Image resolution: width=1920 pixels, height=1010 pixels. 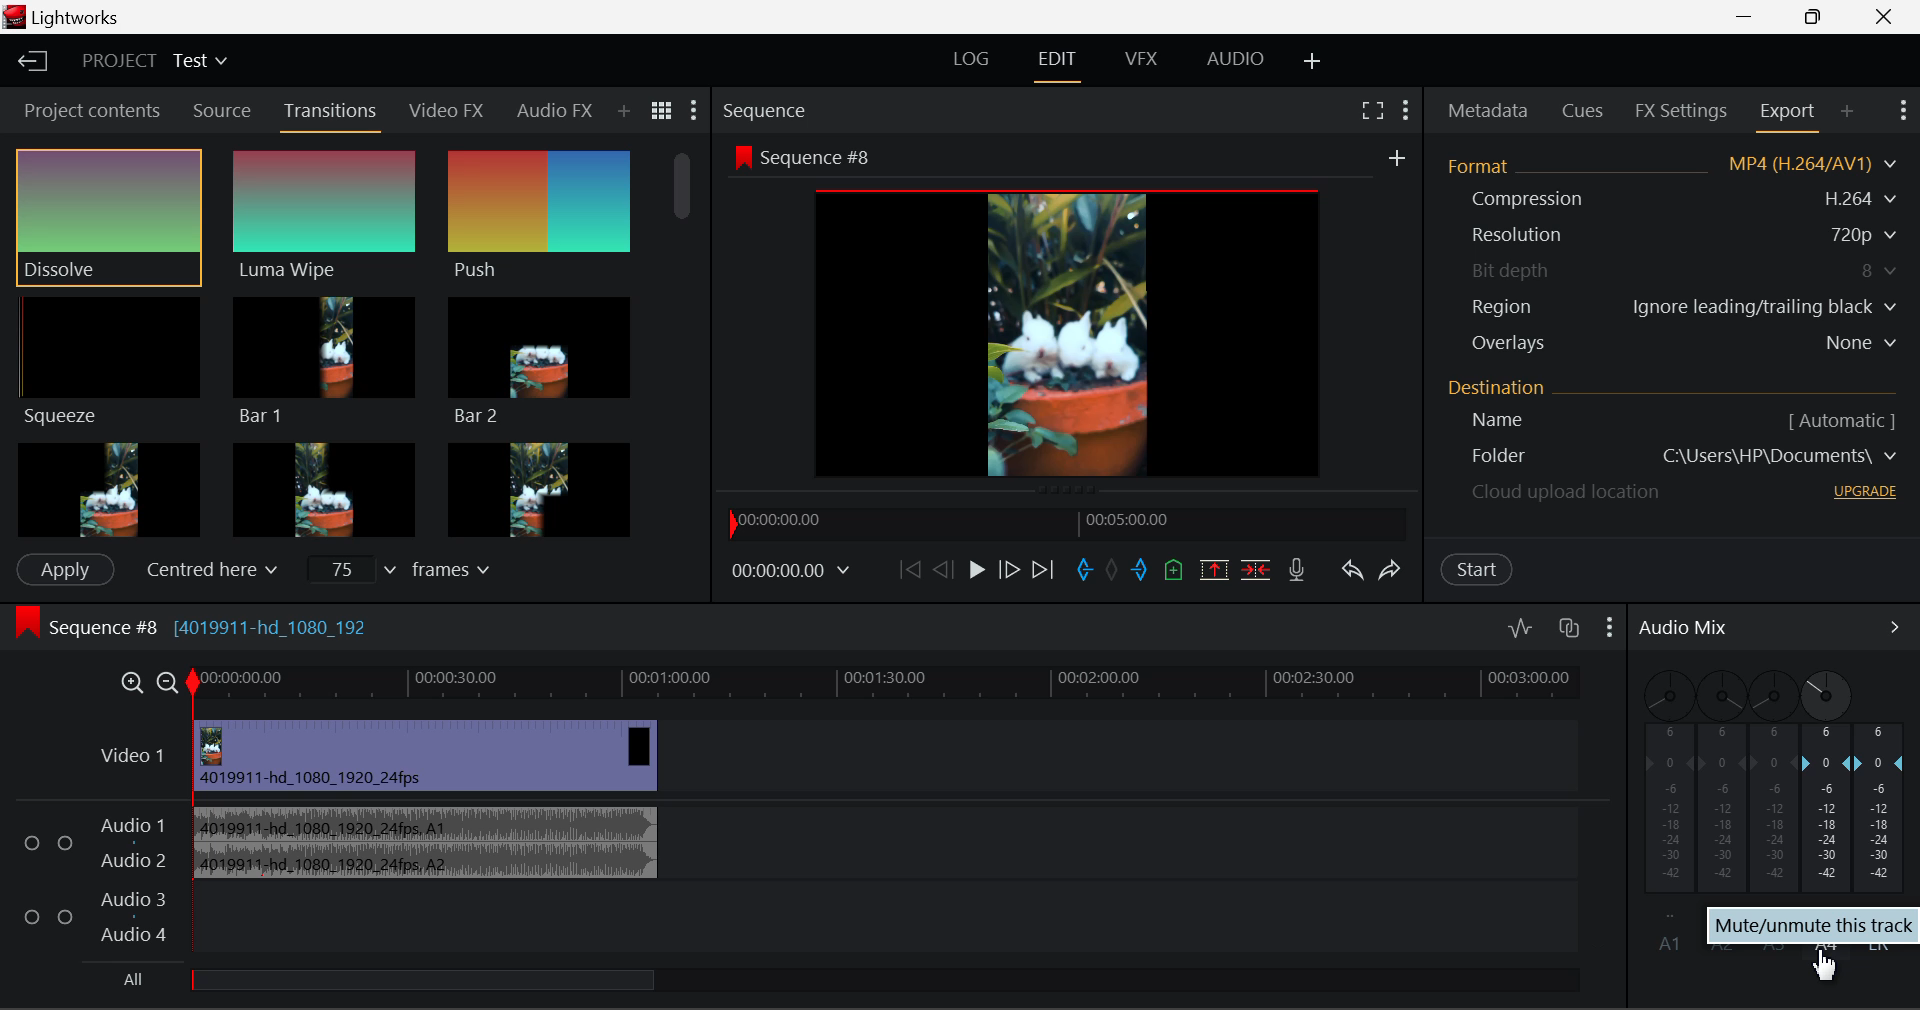 I want to click on Toggle between title and list view, so click(x=661, y=111).